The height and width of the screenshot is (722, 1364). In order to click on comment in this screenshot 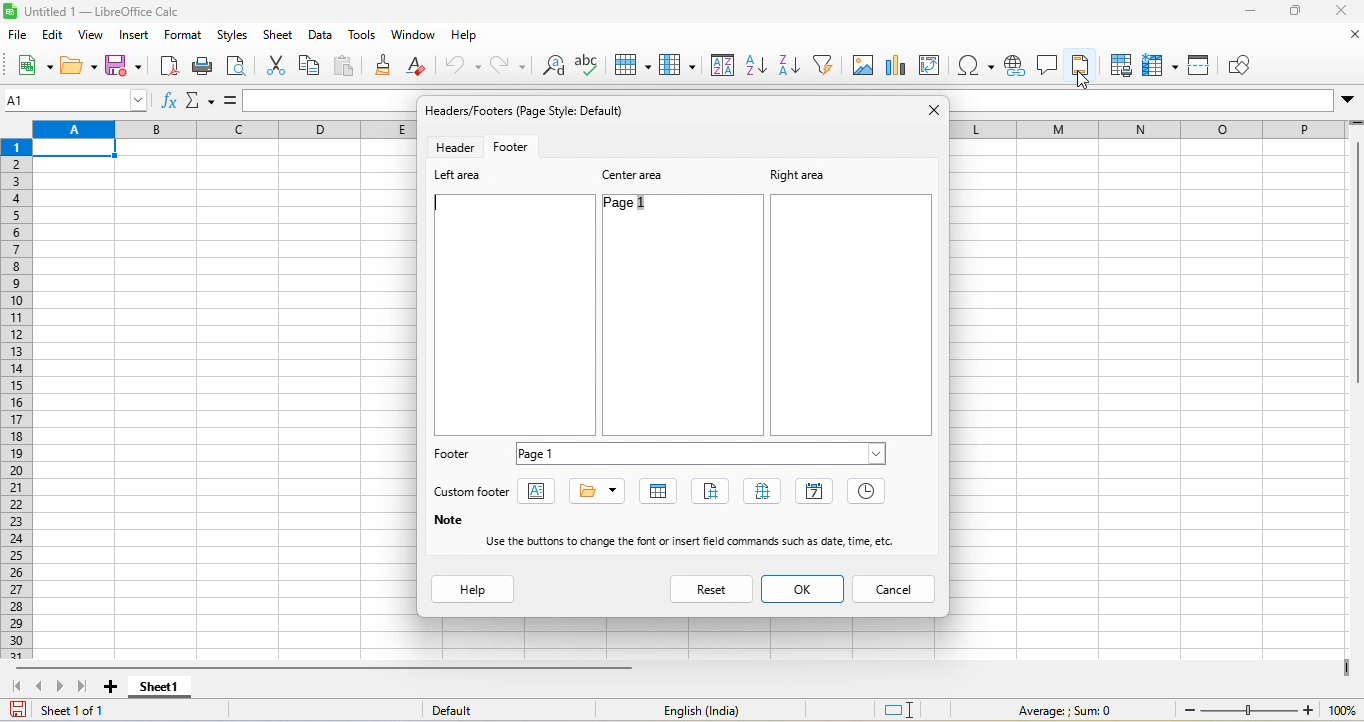, I will do `click(1046, 64)`.